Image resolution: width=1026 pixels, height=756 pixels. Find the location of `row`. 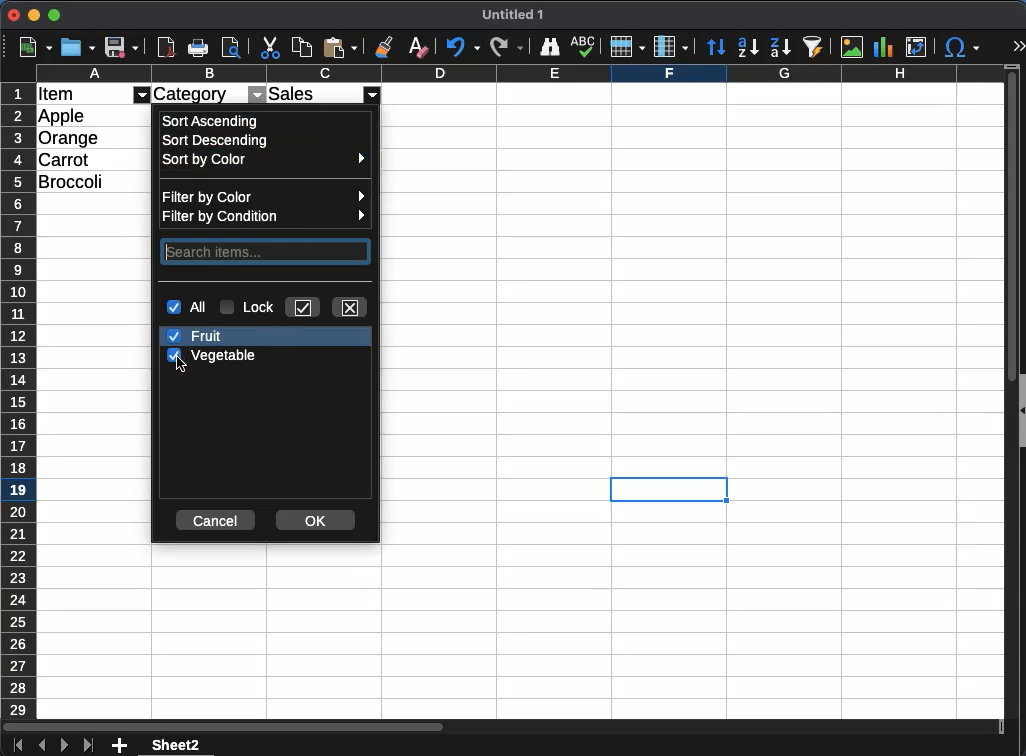

row is located at coordinates (625, 49).